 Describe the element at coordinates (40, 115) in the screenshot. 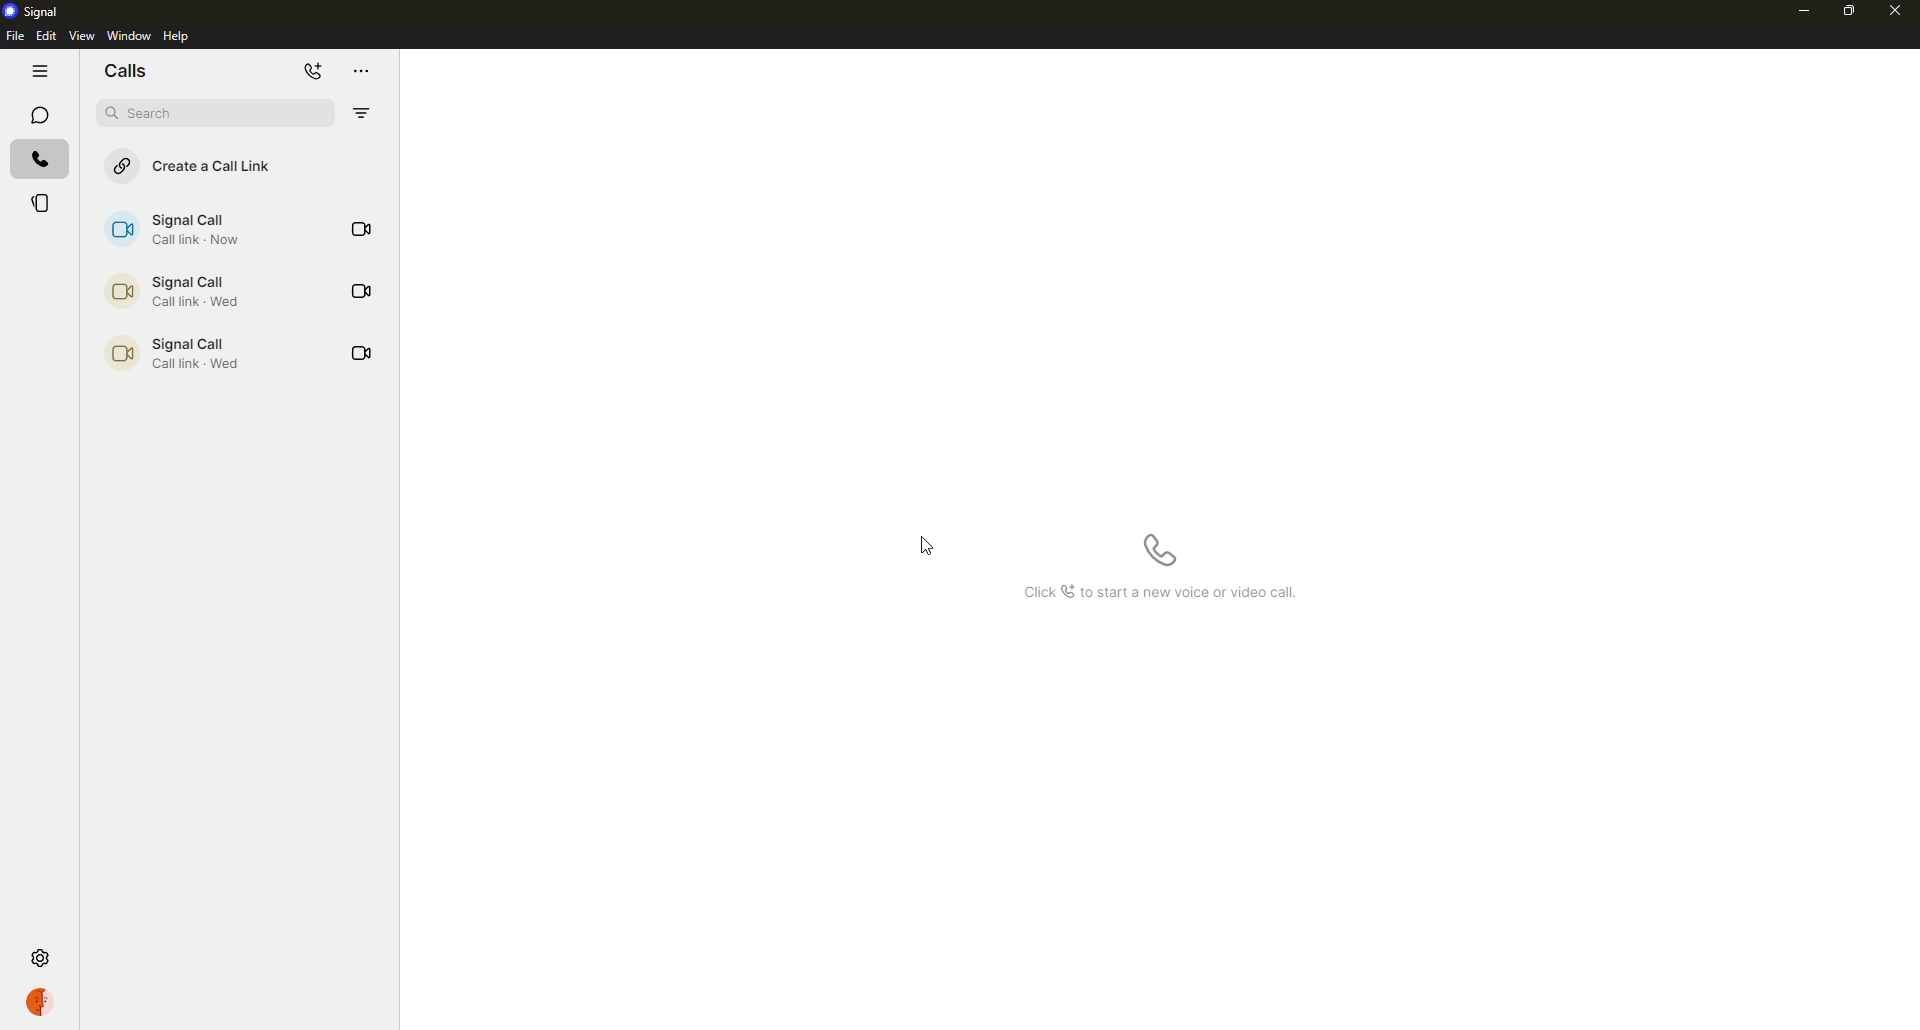

I see `chats` at that location.